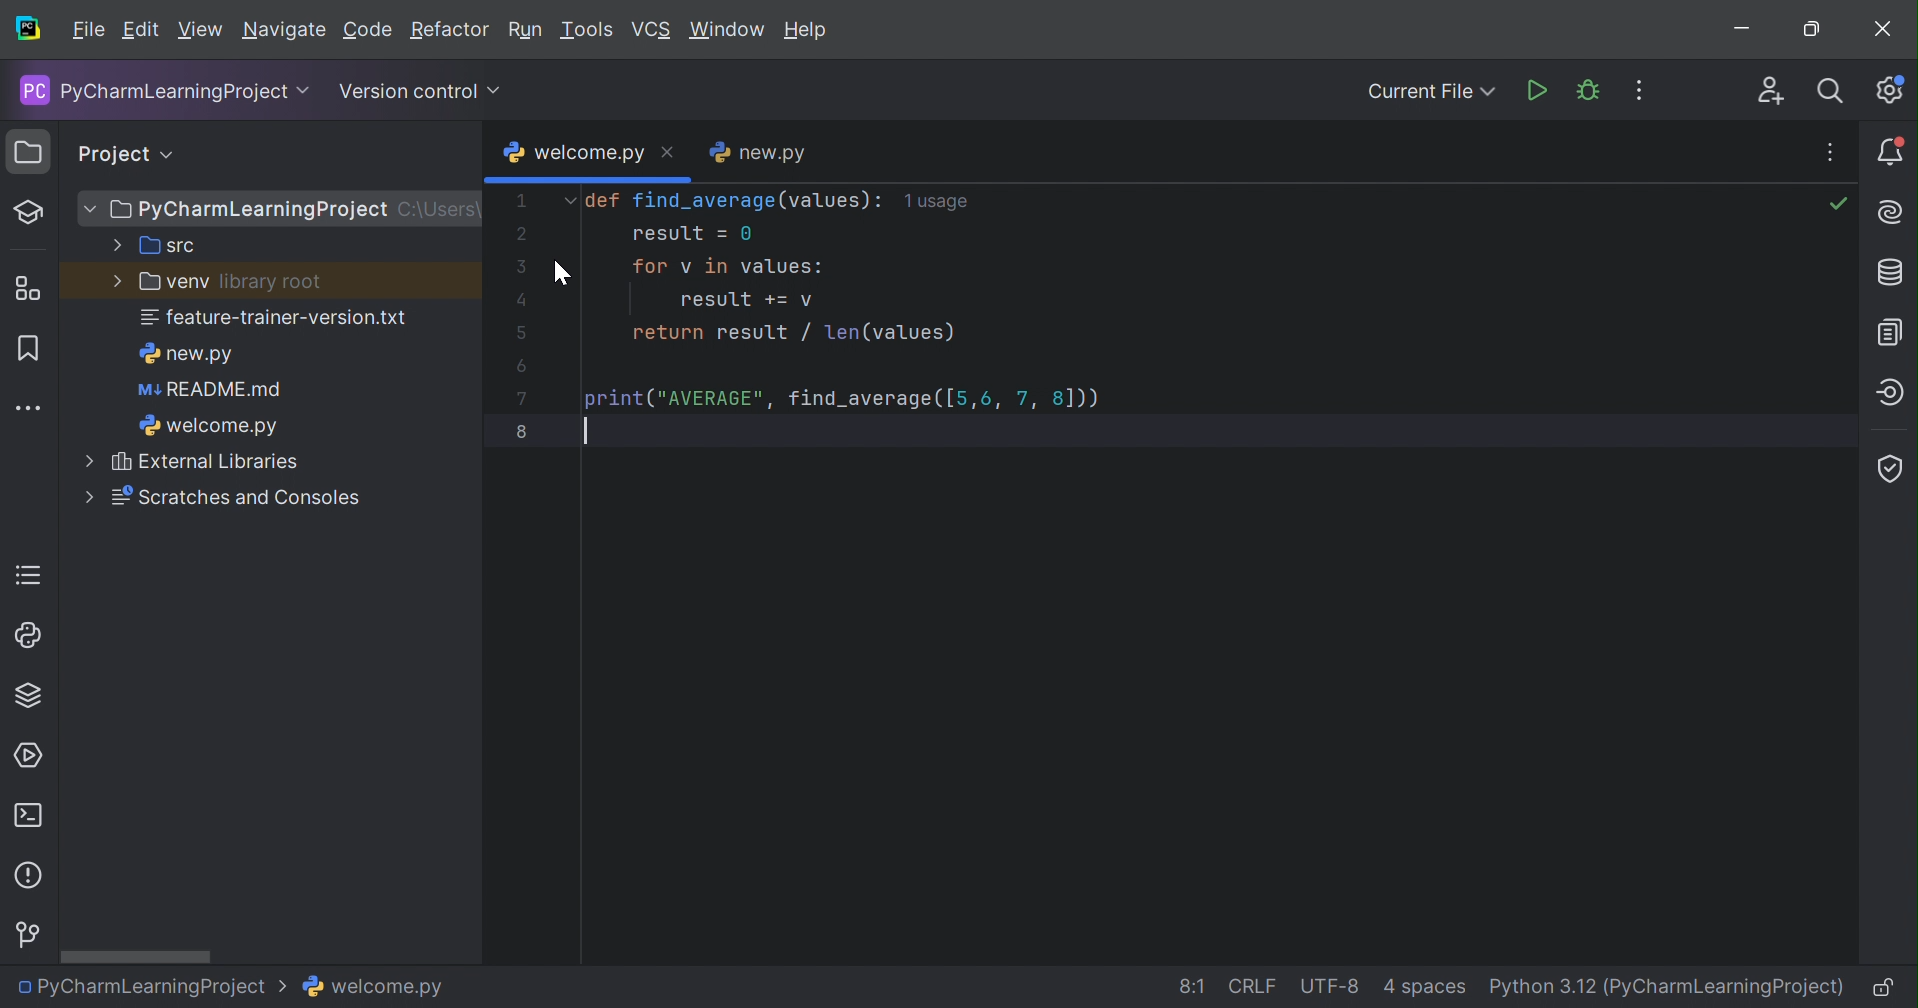 This screenshot has height=1008, width=1918. I want to click on Documentation, so click(1888, 332).